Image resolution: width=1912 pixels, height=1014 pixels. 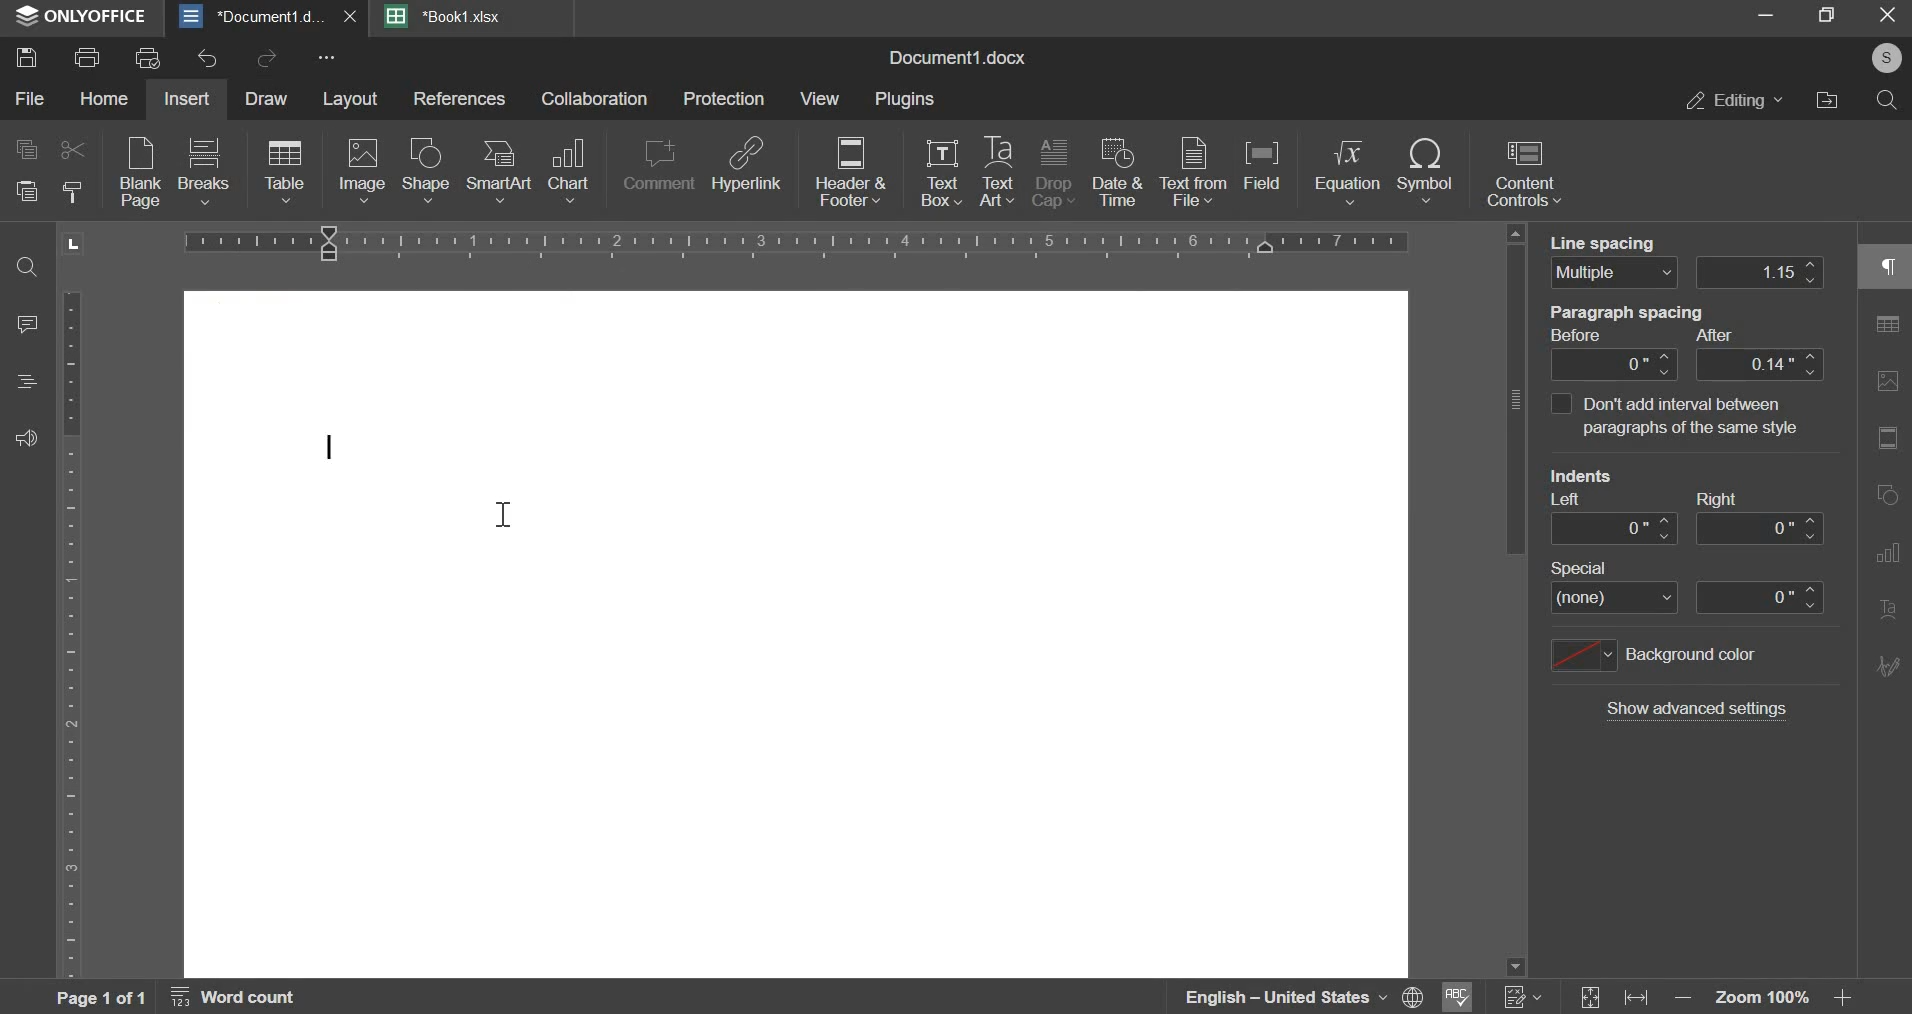 I want to click on Bar/Column Chart Tool, so click(x=1888, y=495).